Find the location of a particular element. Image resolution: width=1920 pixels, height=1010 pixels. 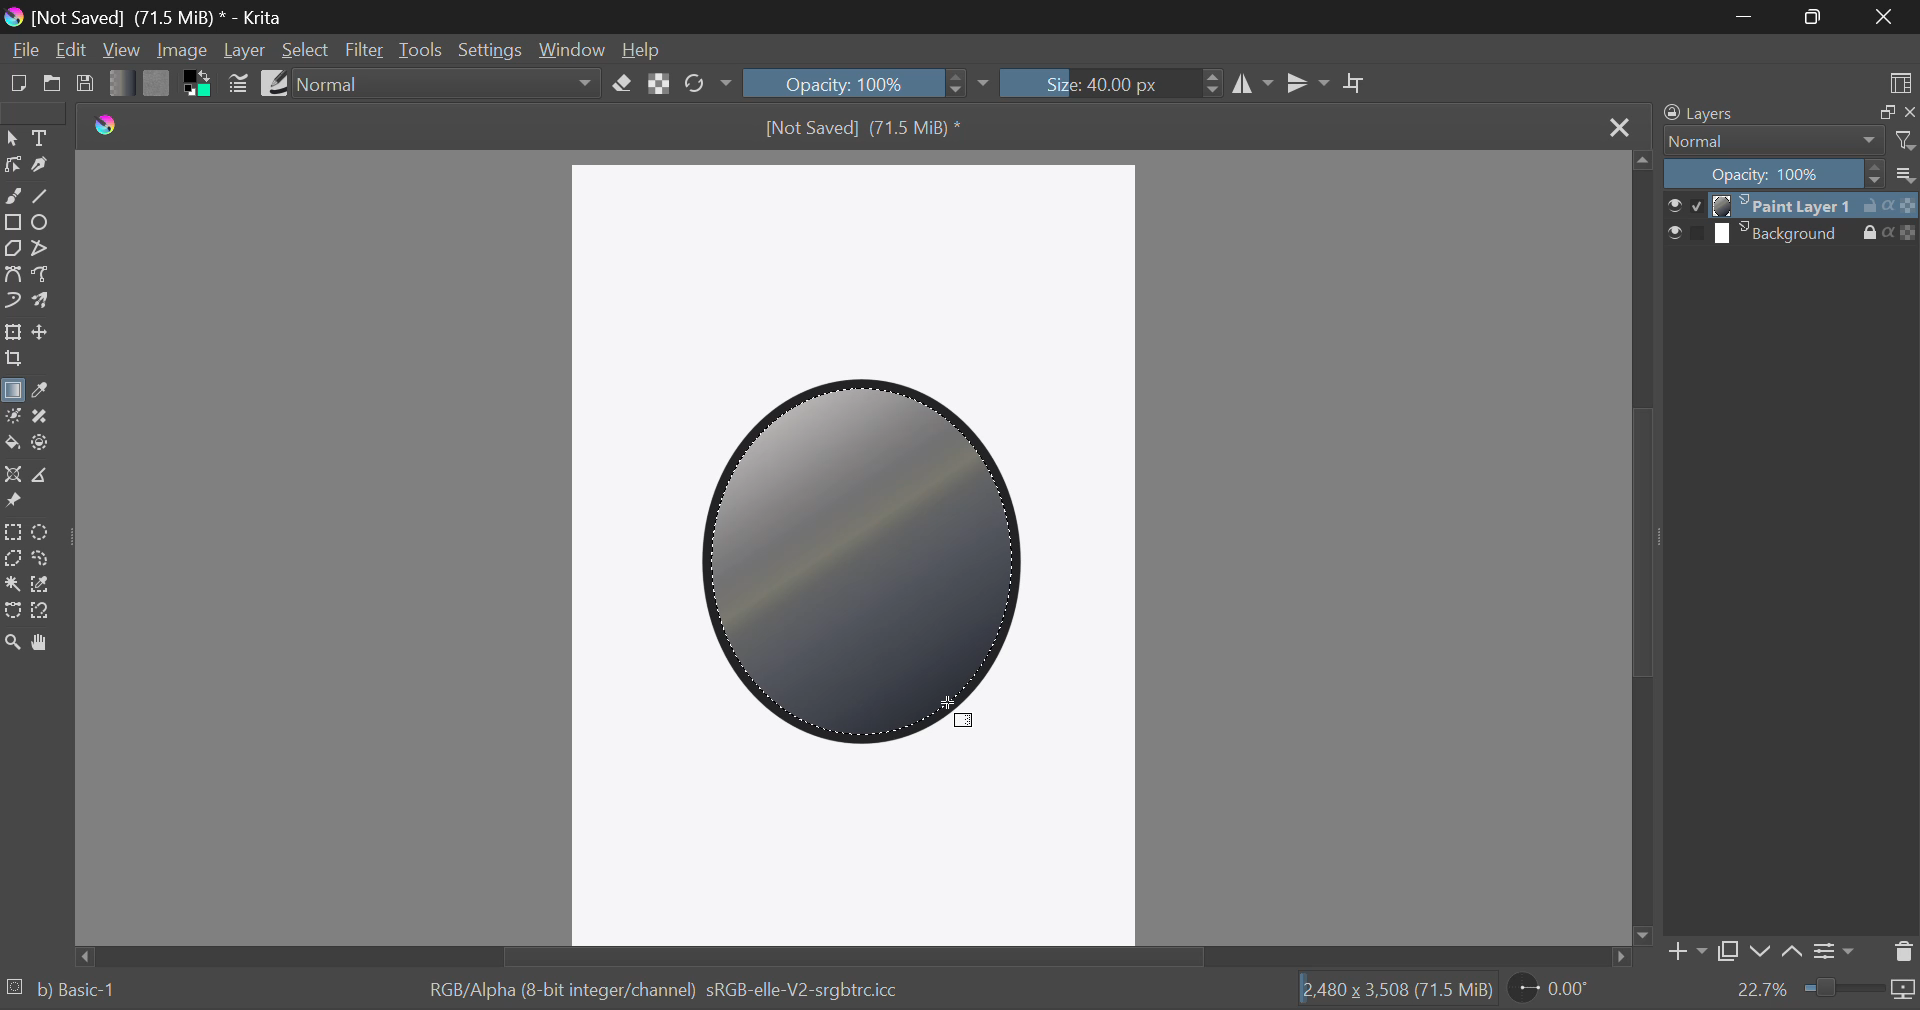

Dynamic Brush is located at coordinates (13, 303).